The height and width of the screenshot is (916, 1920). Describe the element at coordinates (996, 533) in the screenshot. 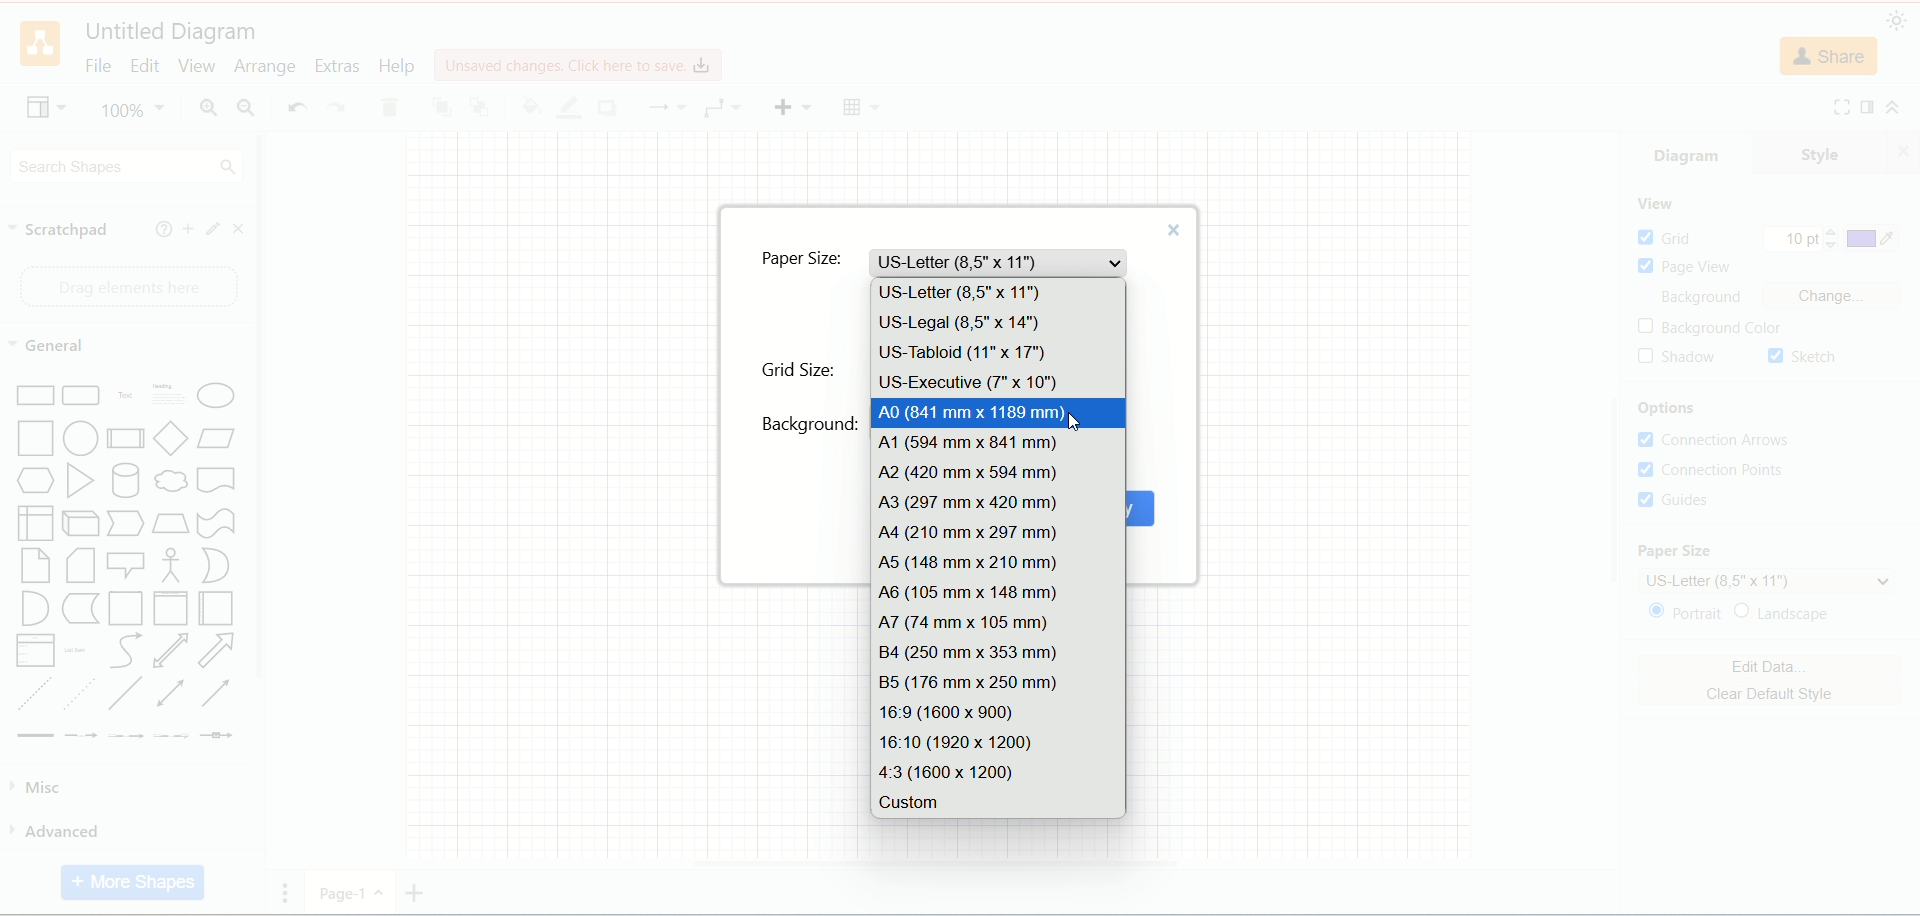

I see `A4` at that location.